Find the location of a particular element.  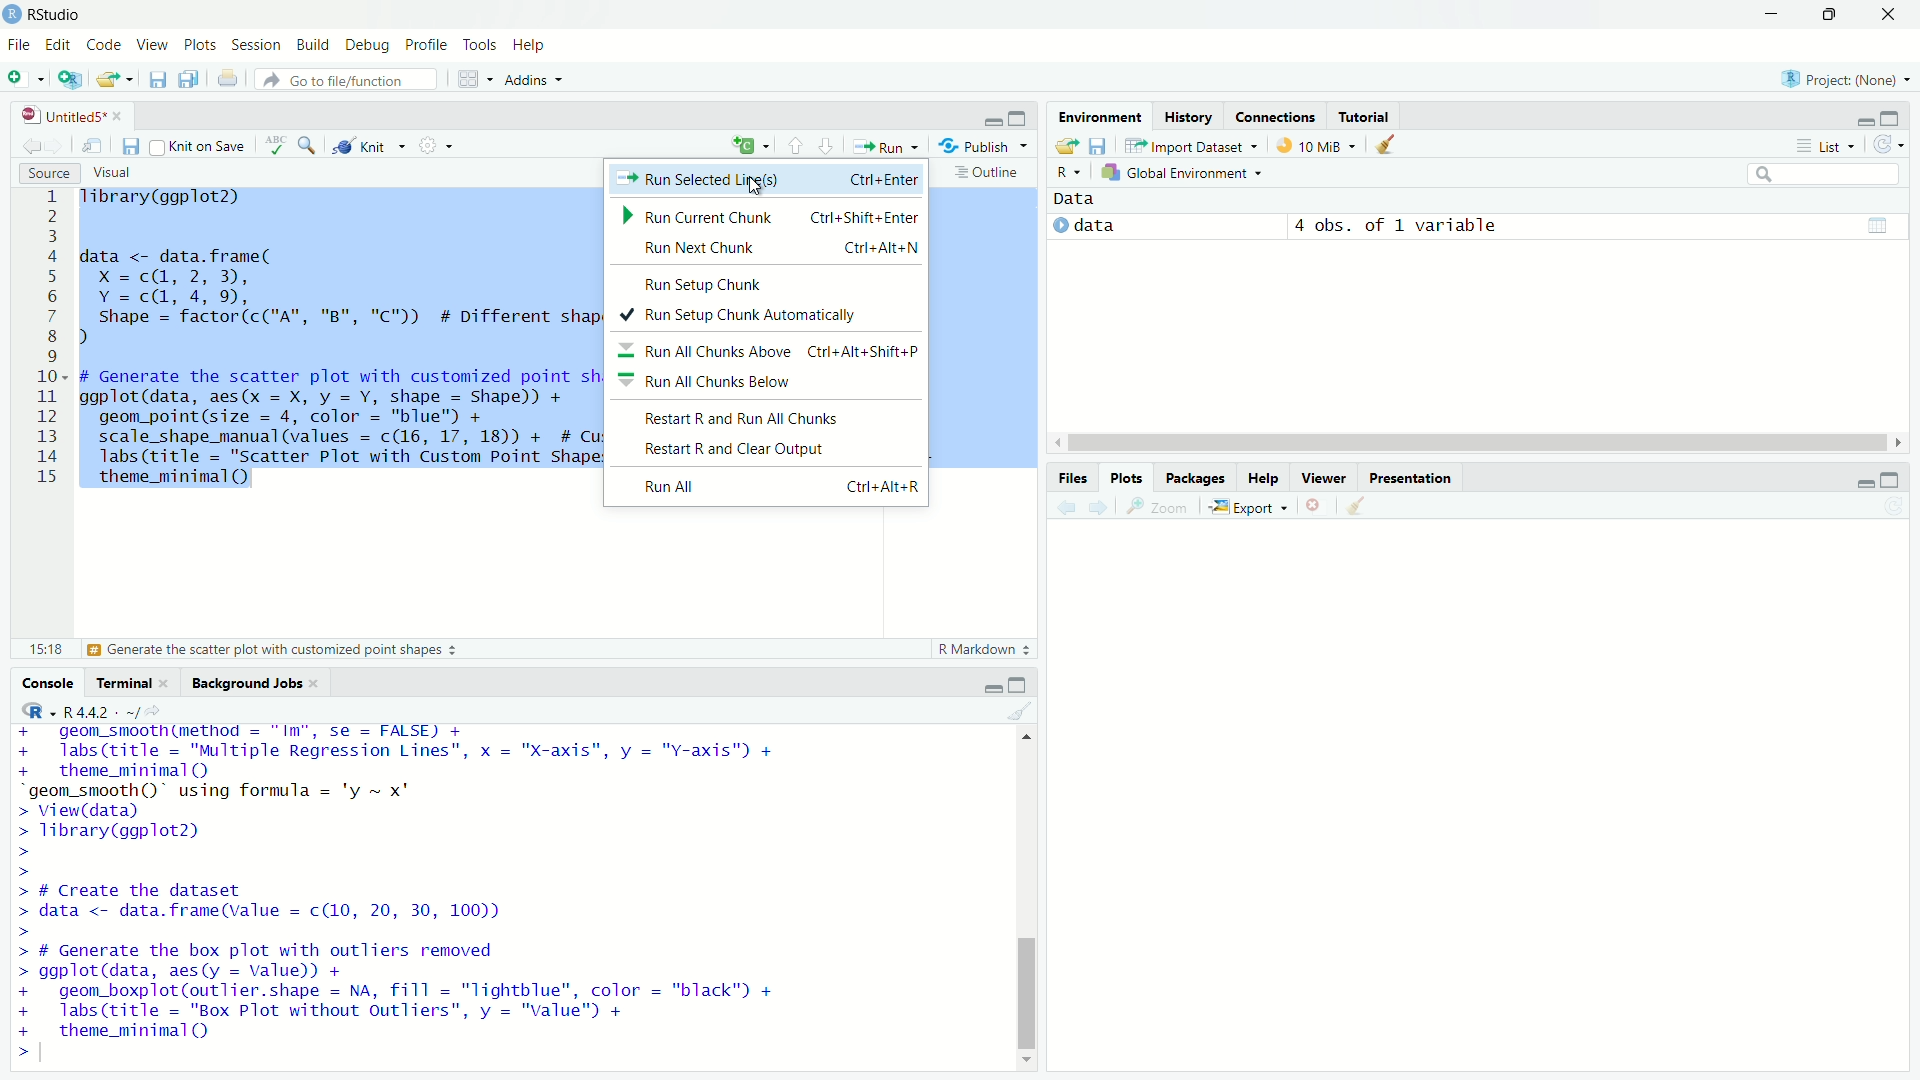

Untitled5* is located at coordinates (61, 116).